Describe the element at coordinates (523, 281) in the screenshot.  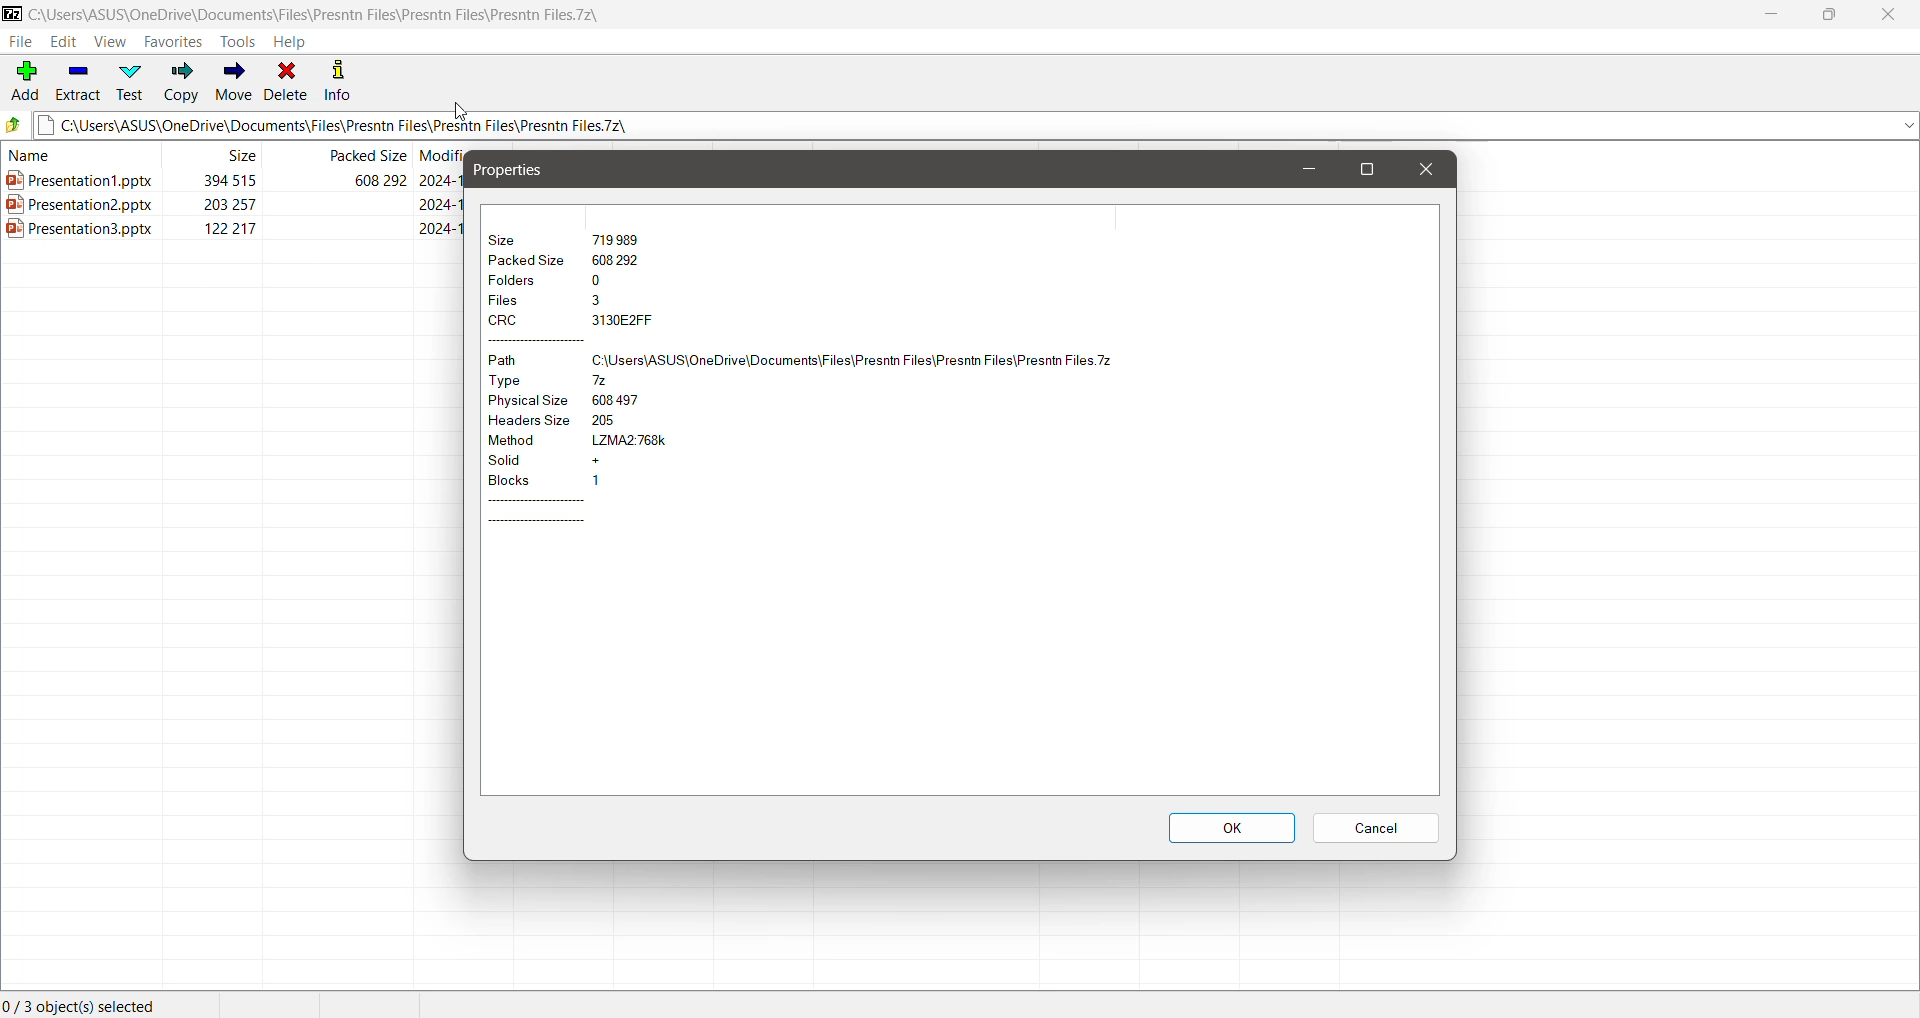
I see `Folders` at that location.